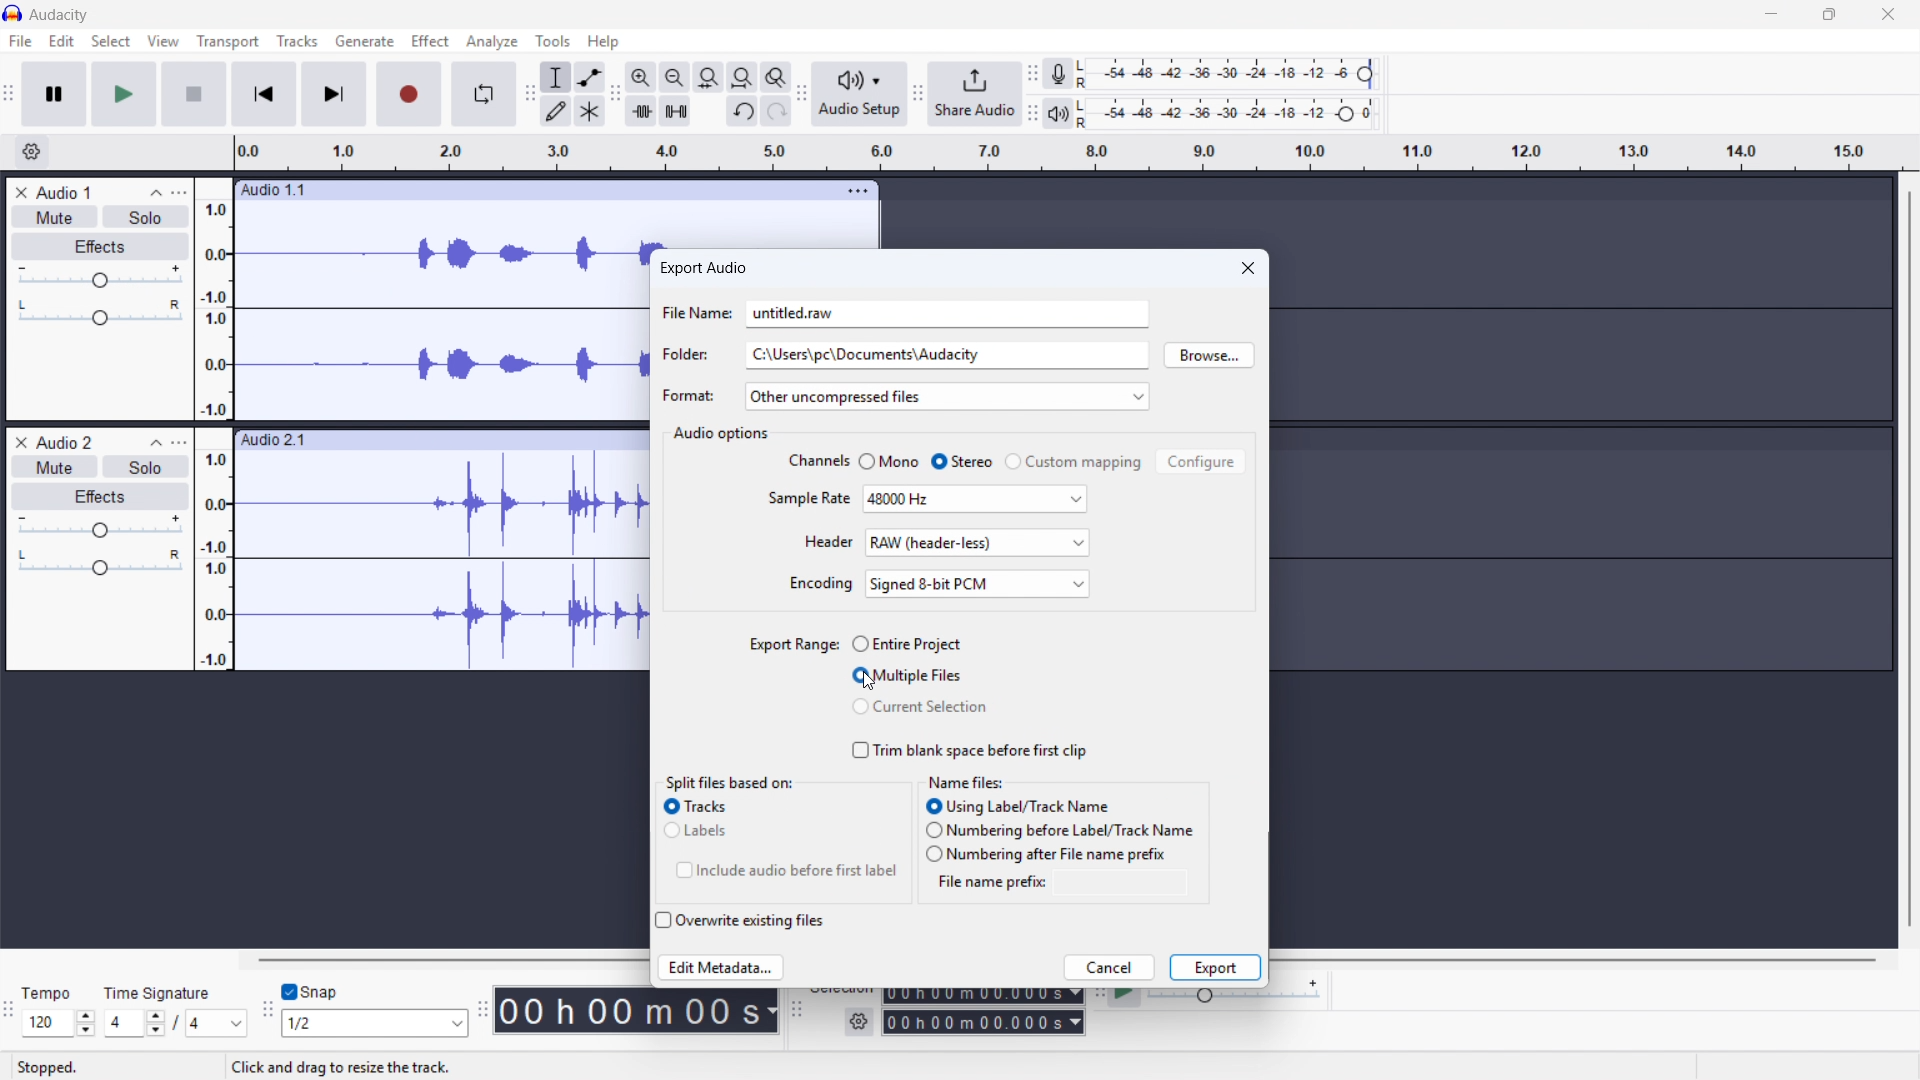  I want to click on Fit selection to width, so click(707, 76).